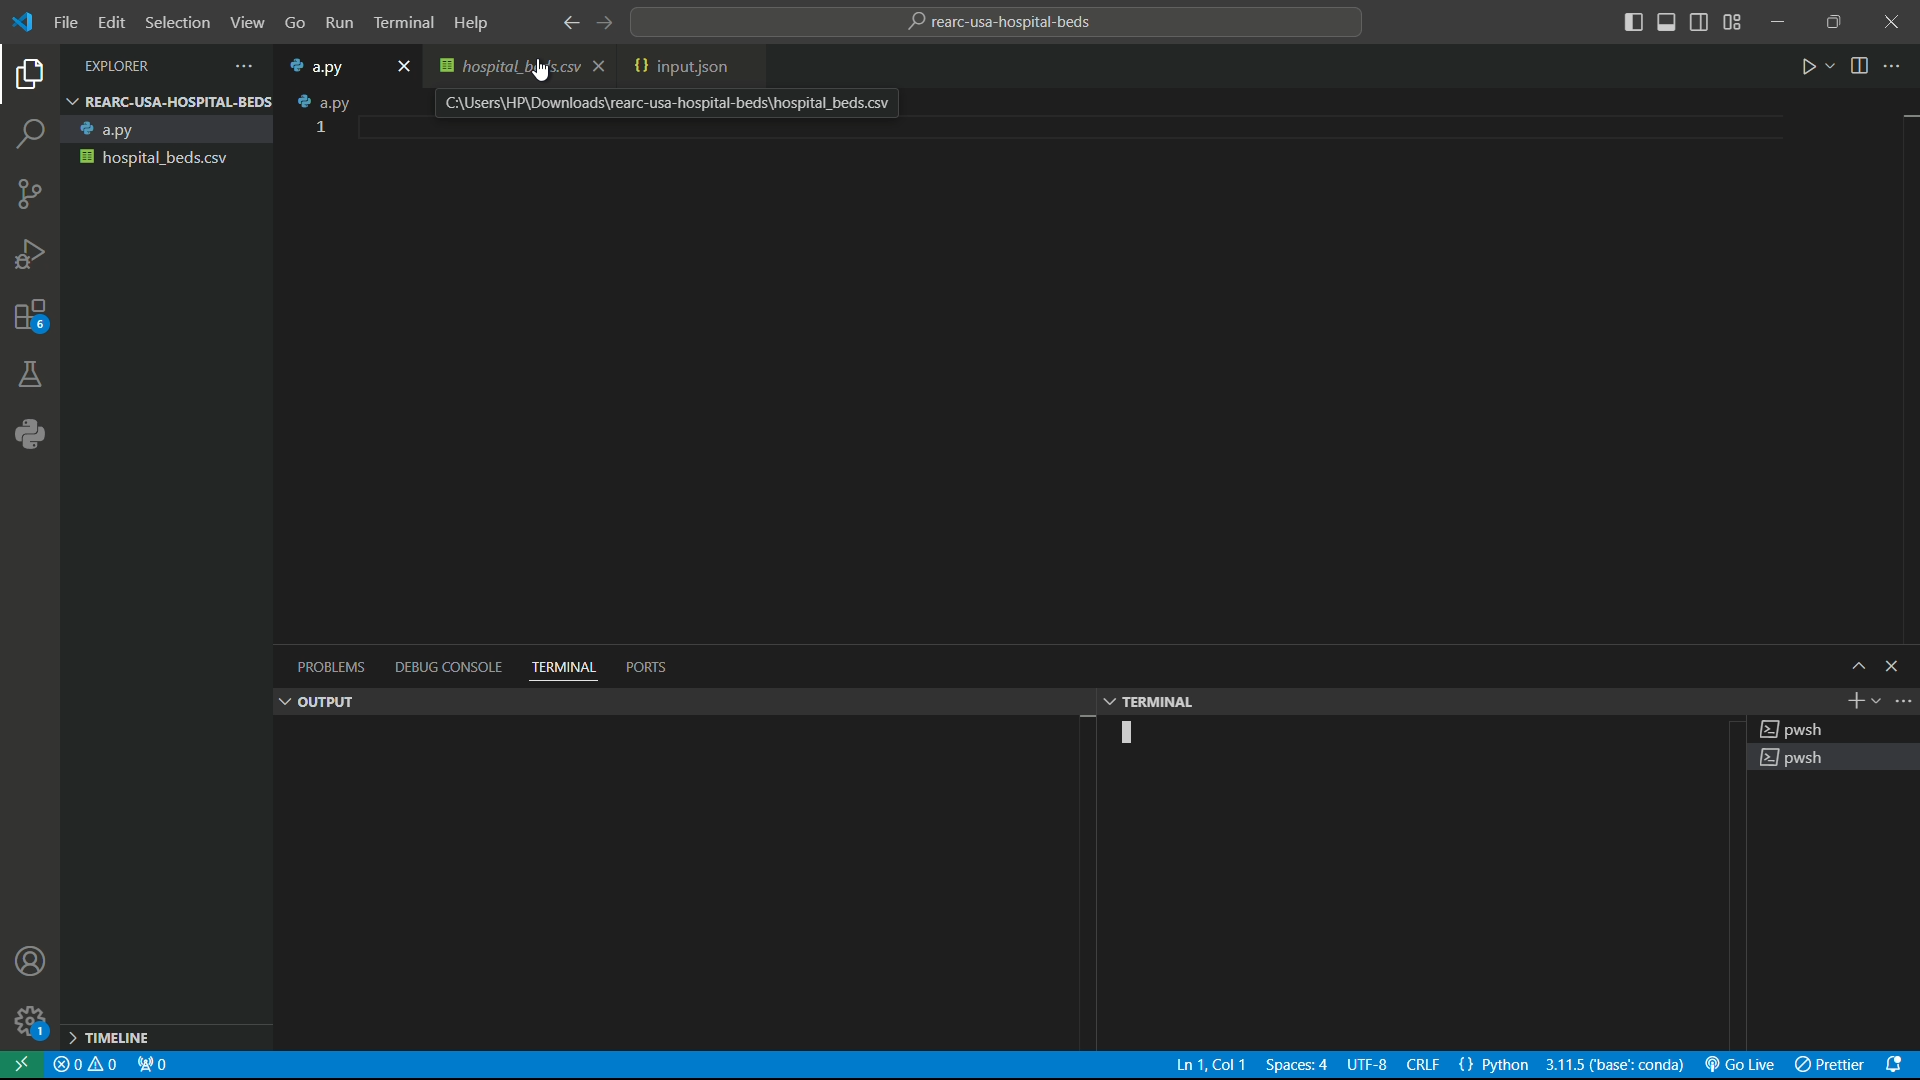 Image resolution: width=1920 pixels, height=1080 pixels. What do you see at coordinates (681, 885) in the screenshot?
I see `output panel` at bounding box center [681, 885].